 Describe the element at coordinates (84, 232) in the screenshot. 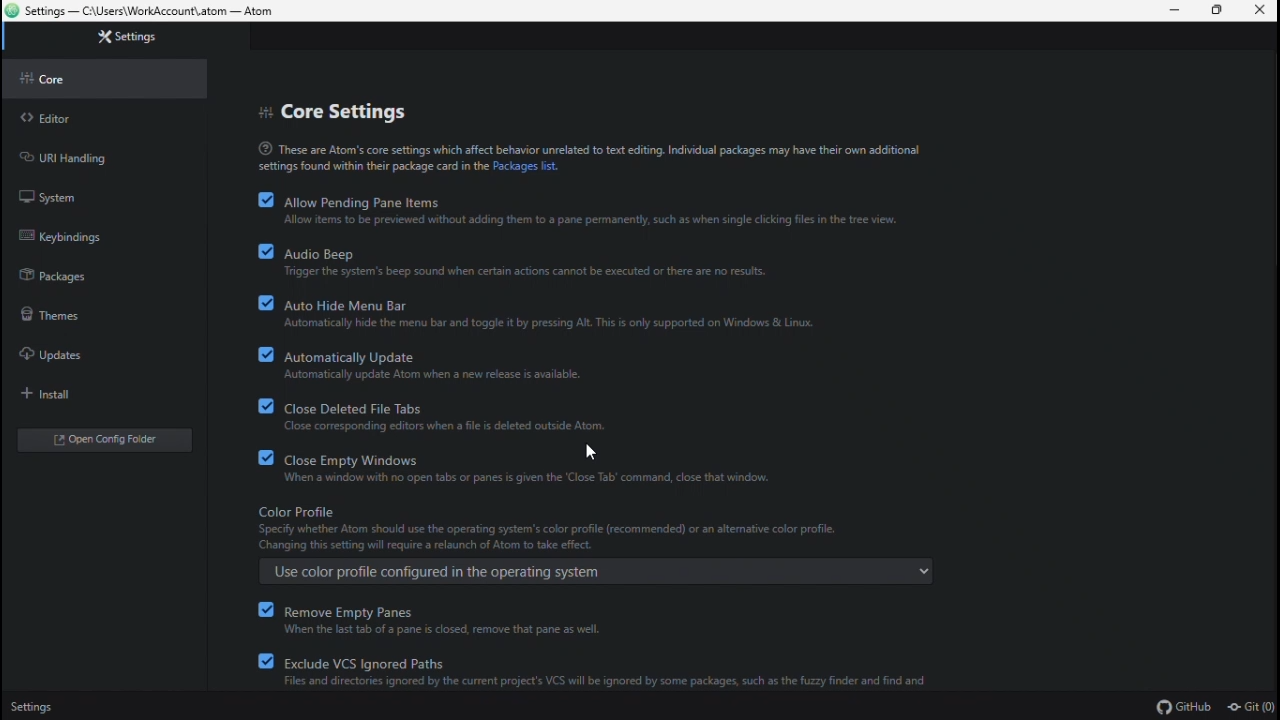

I see `keybindings` at that location.